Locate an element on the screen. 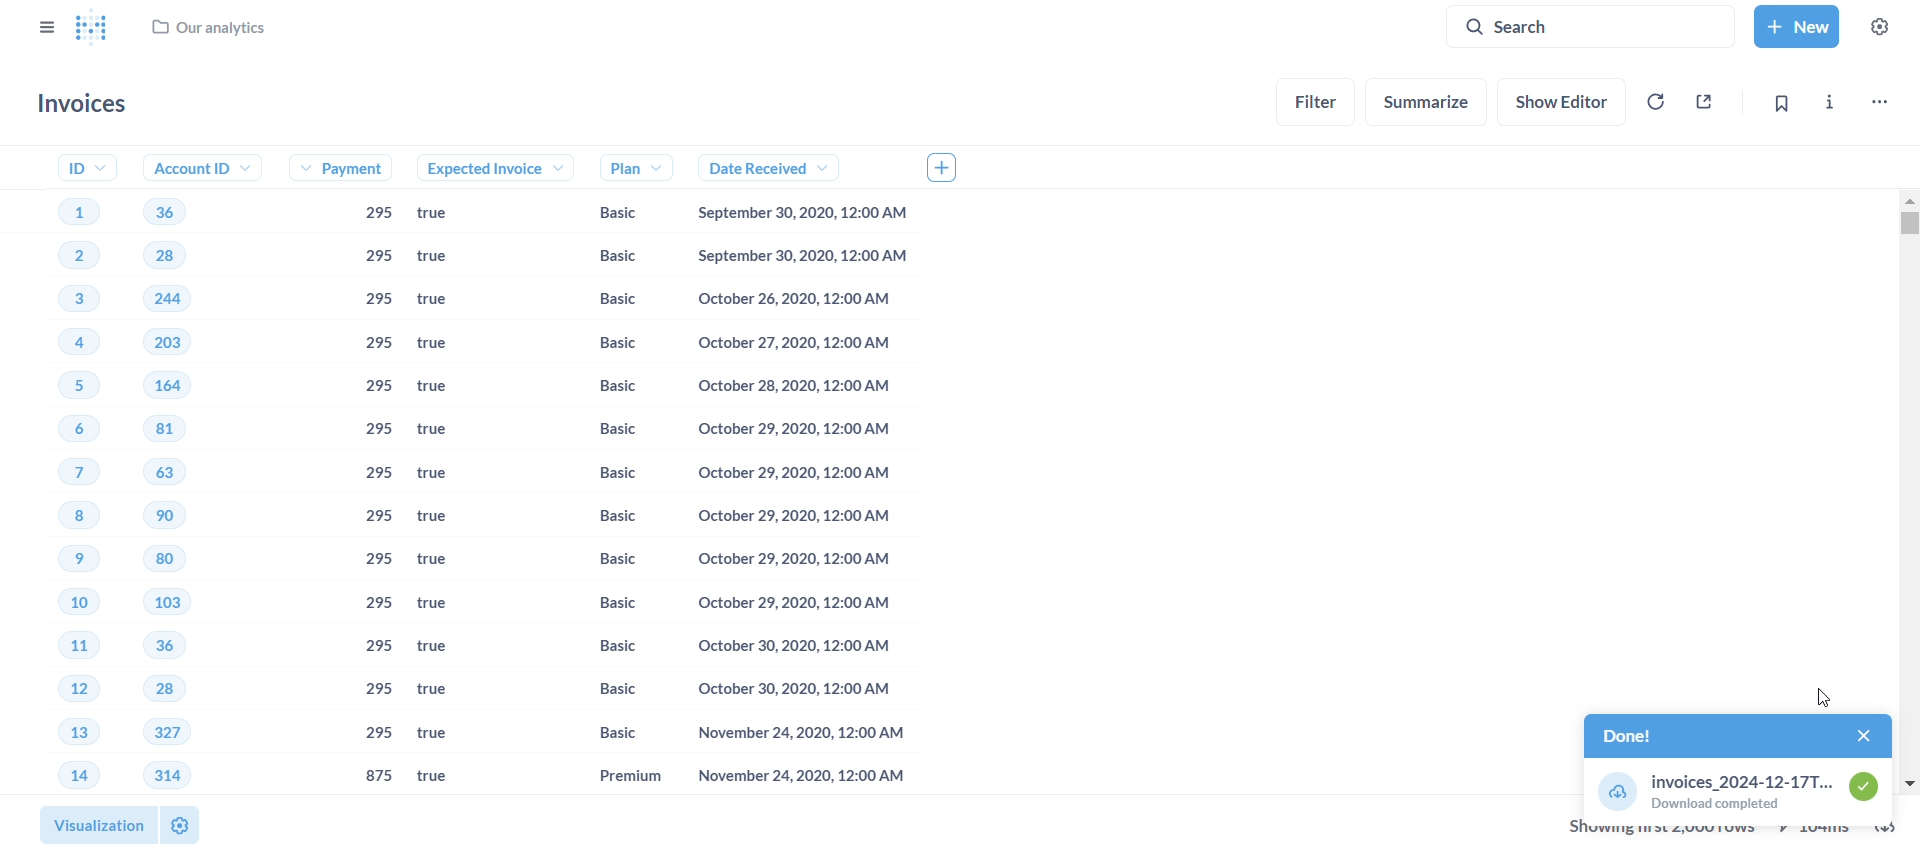 This screenshot has width=1920, height=854. completed icon is located at coordinates (1871, 791).